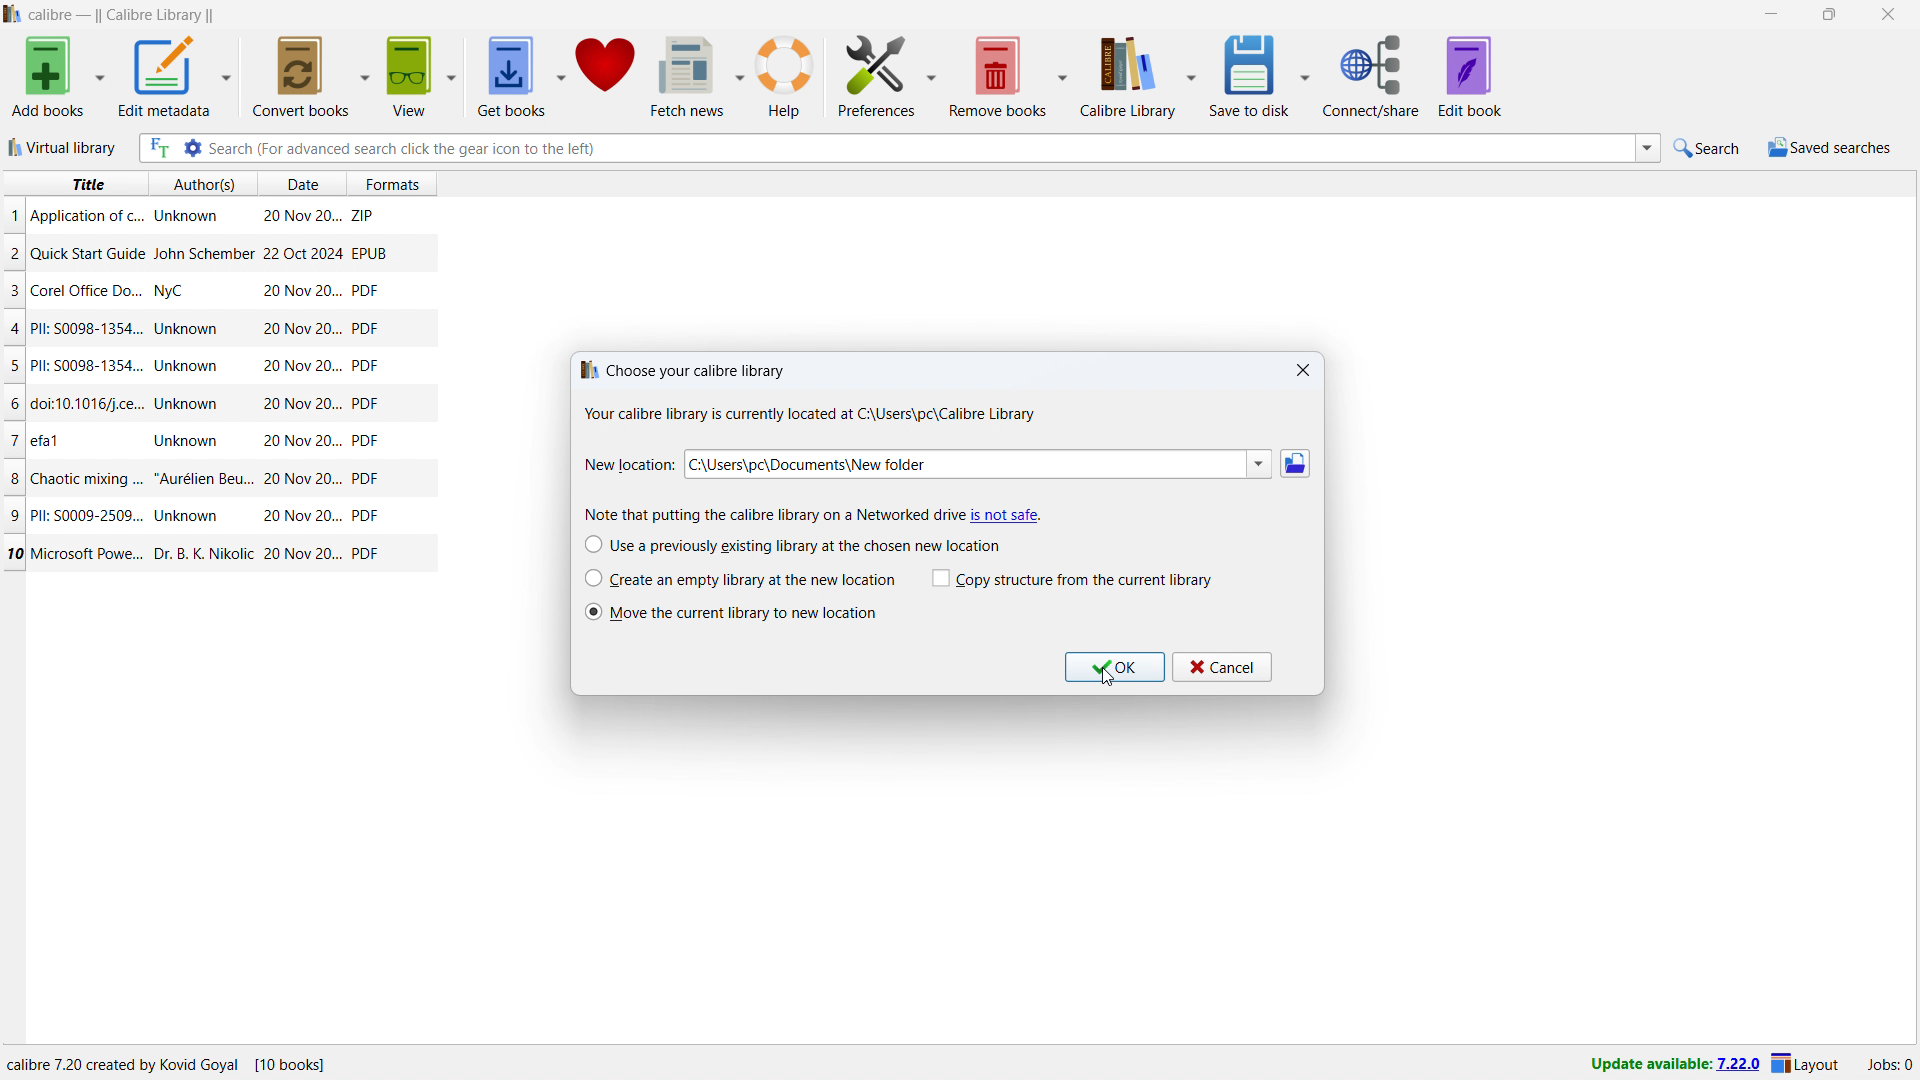  What do you see at coordinates (366, 441) in the screenshot?
I see `PDF` at bounding box center [366, 441].